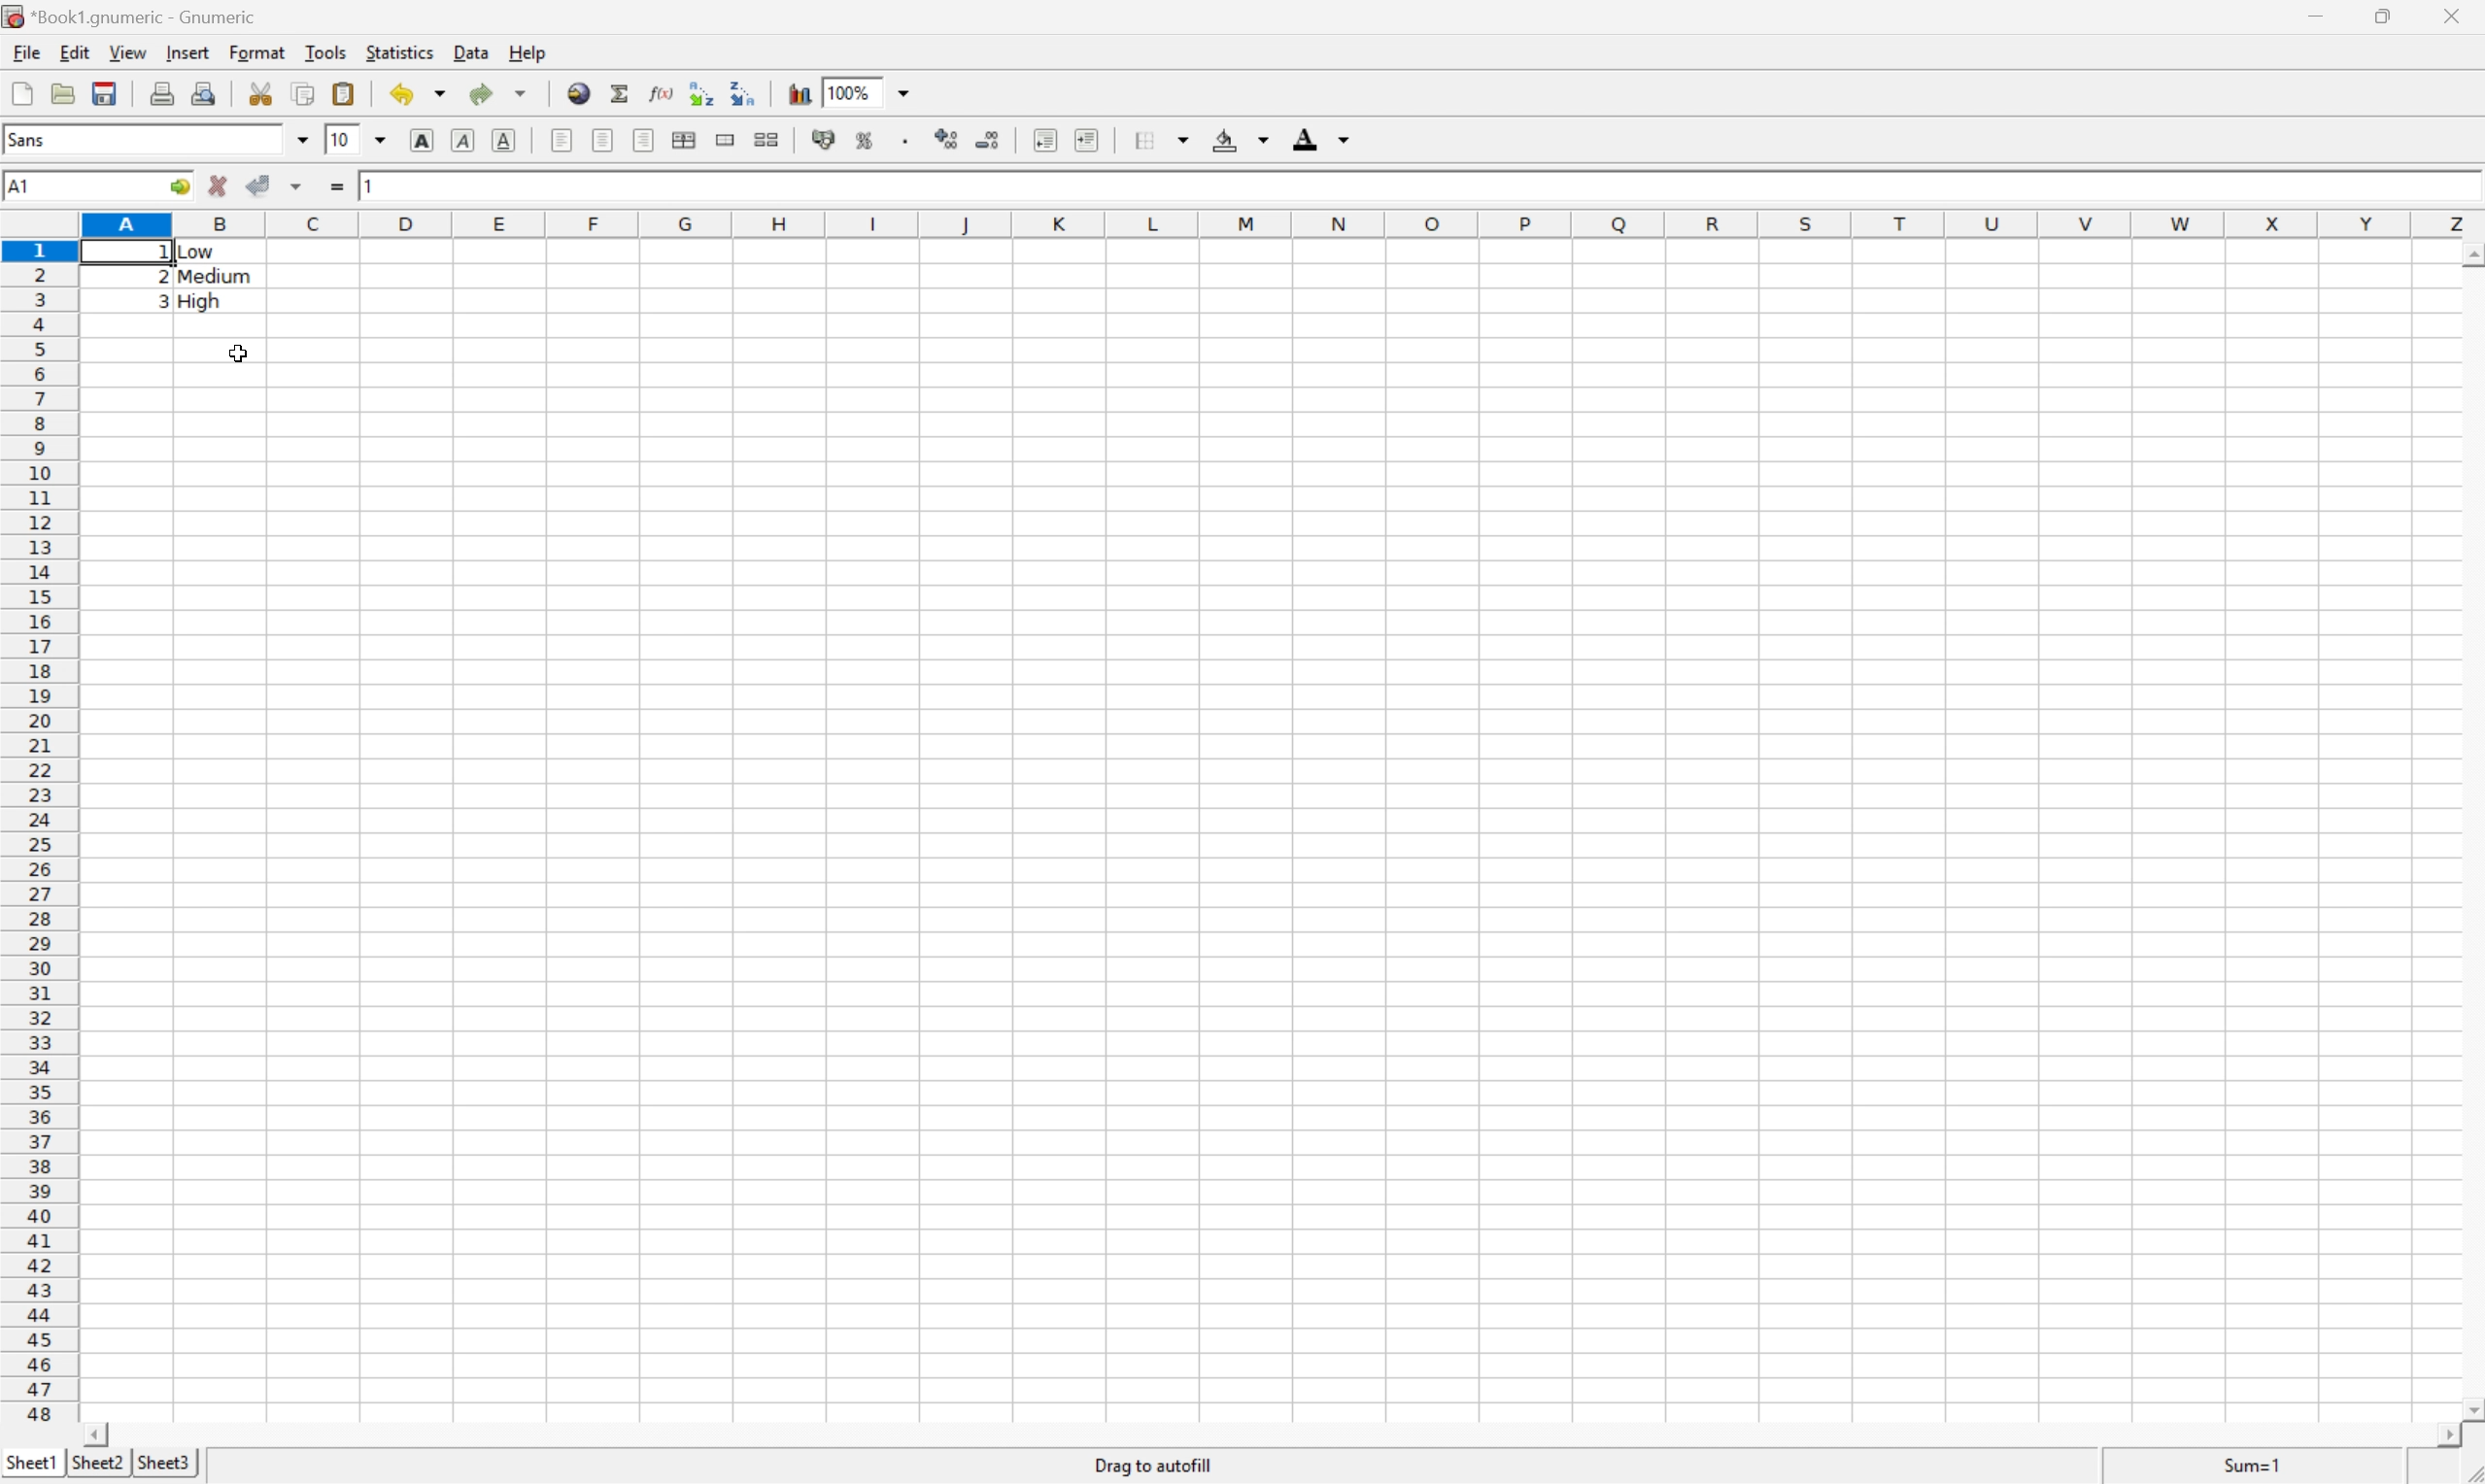 This screenshot has width=2485, height=1484. What do you see at coordinates (98, 1463) in the screenshot?
I see `Sheet2` at bounding box center [98, 1463].